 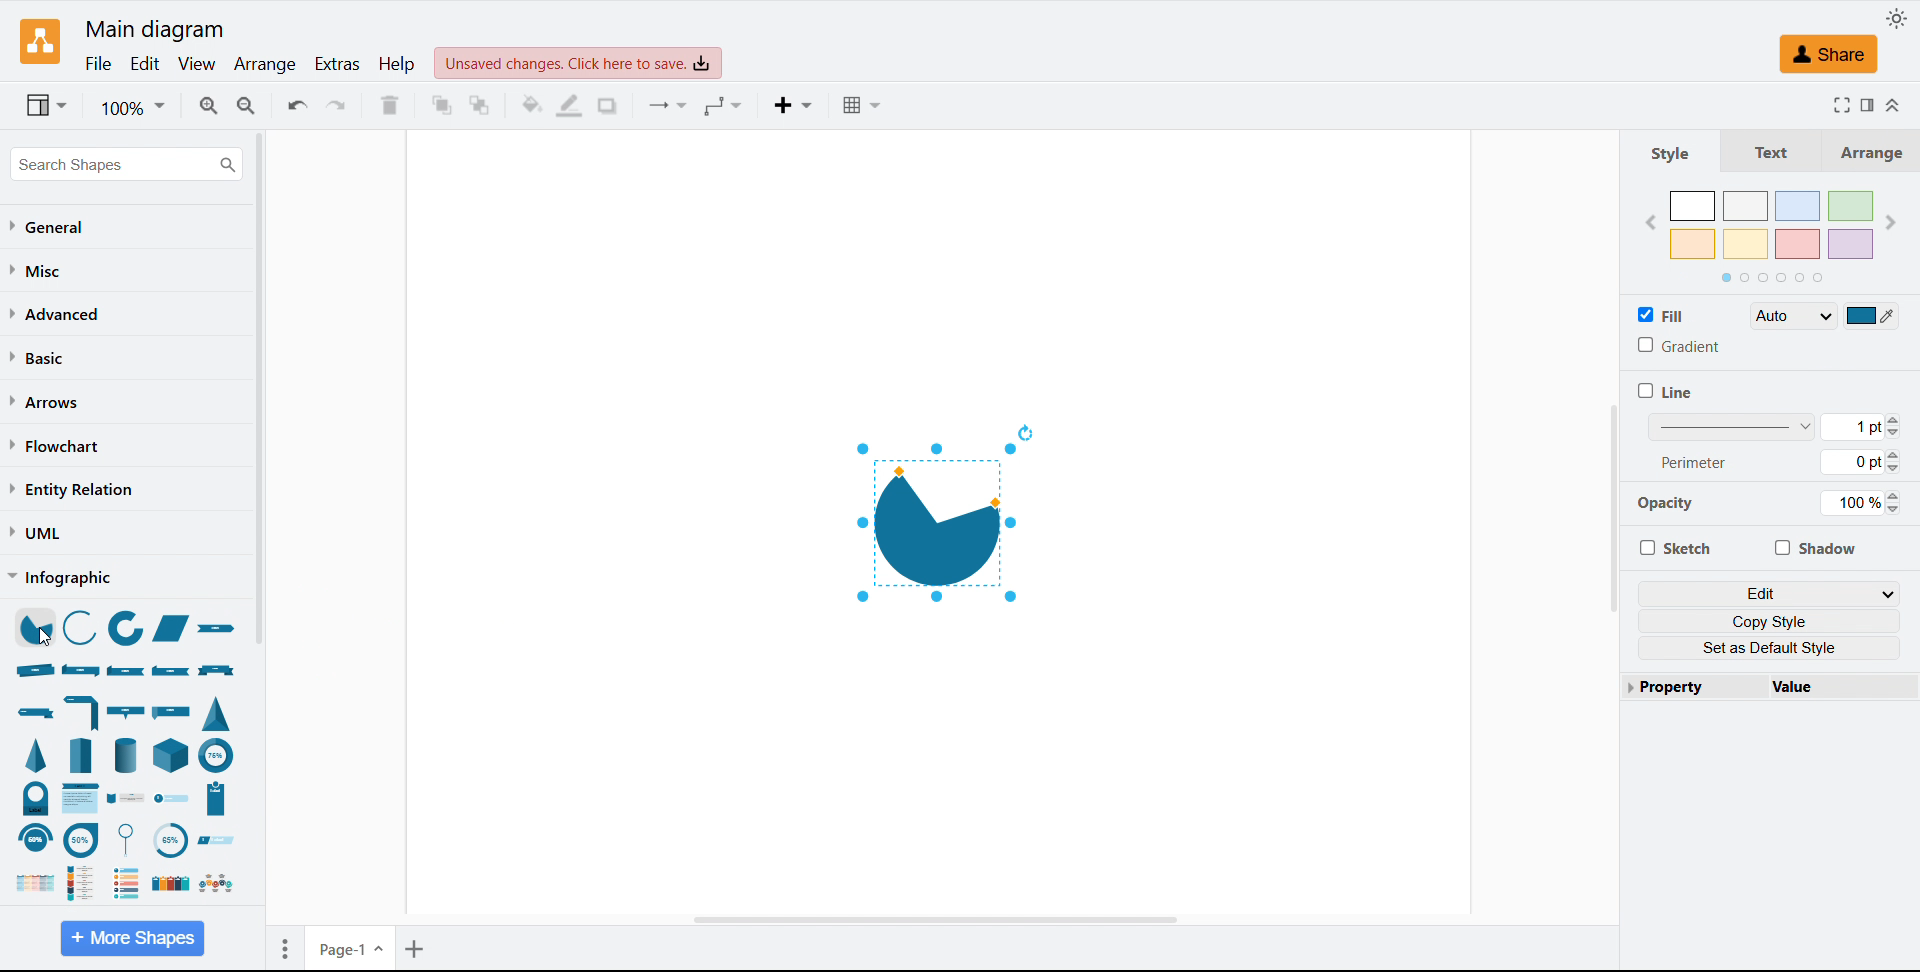 What do you see at coordinates (285, 946) in the screenshot?
I see `Page options ` at bounding box center [285, 946].